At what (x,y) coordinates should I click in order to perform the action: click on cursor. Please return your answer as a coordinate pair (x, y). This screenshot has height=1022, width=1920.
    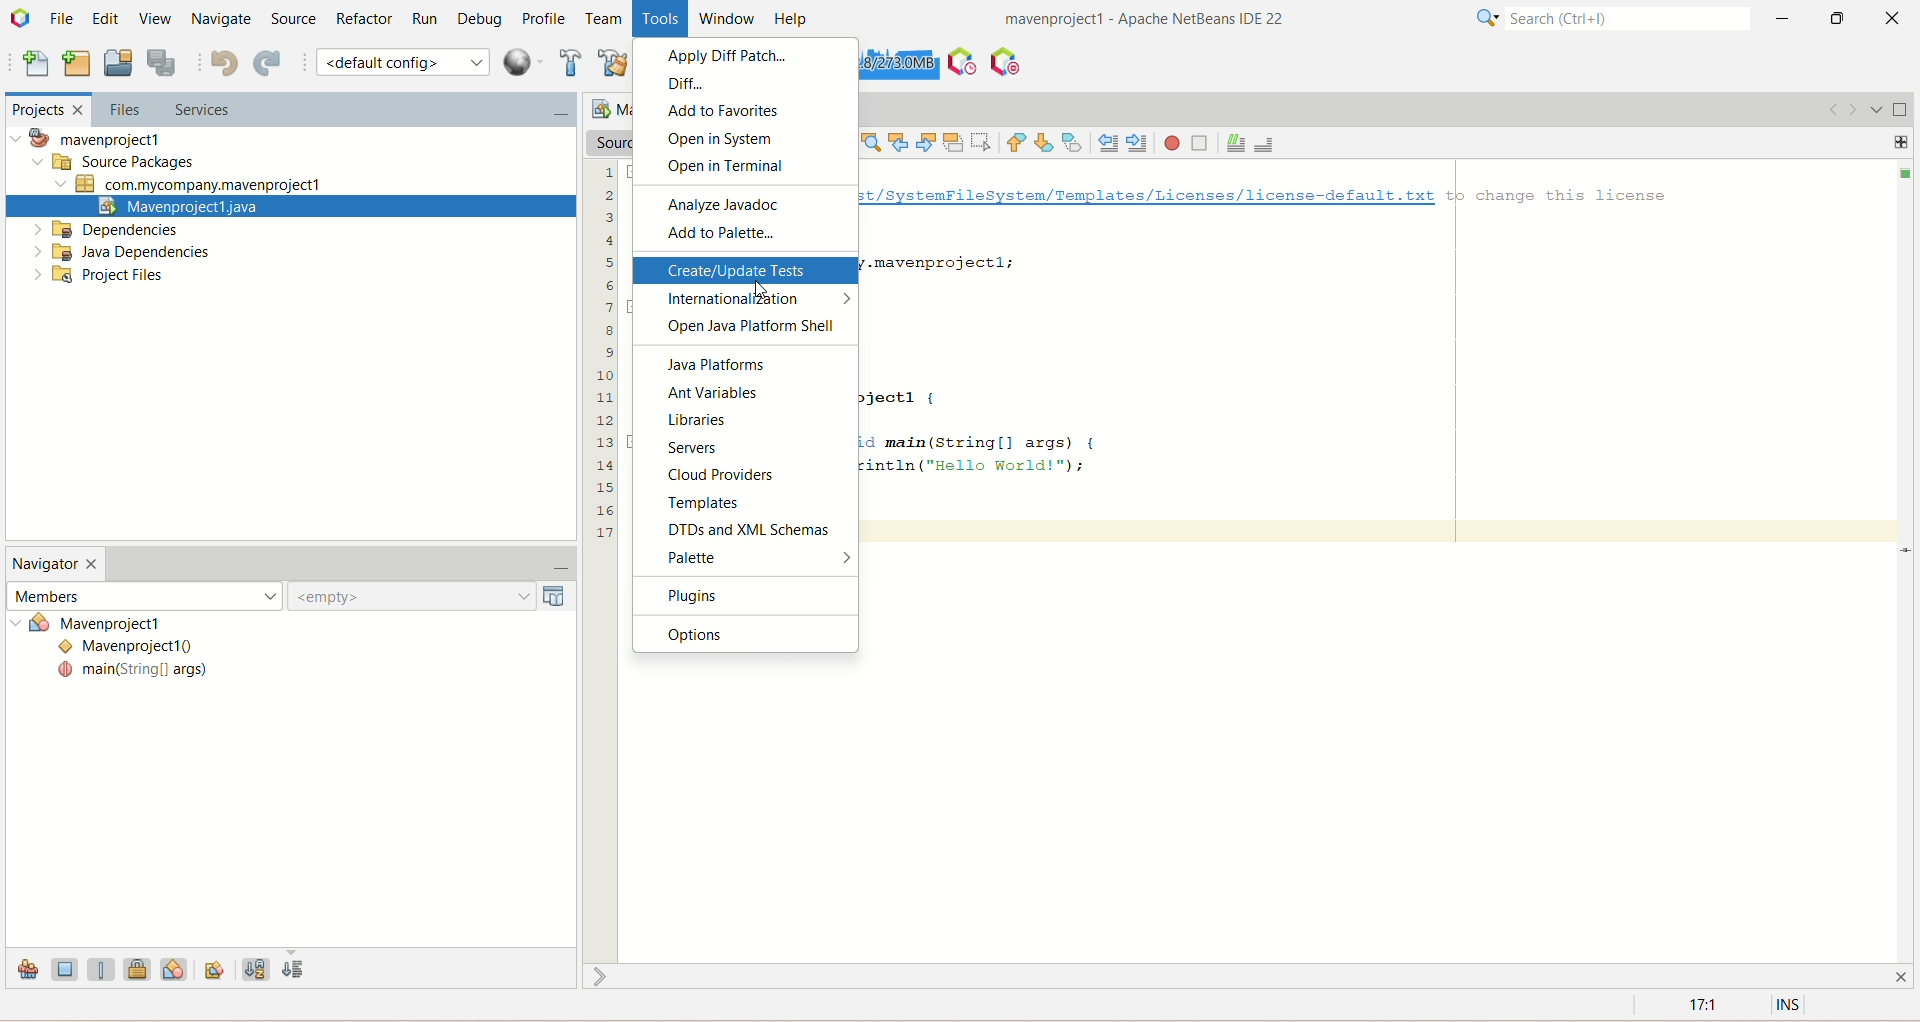
    Looking at the image, I should click on (758, 287).